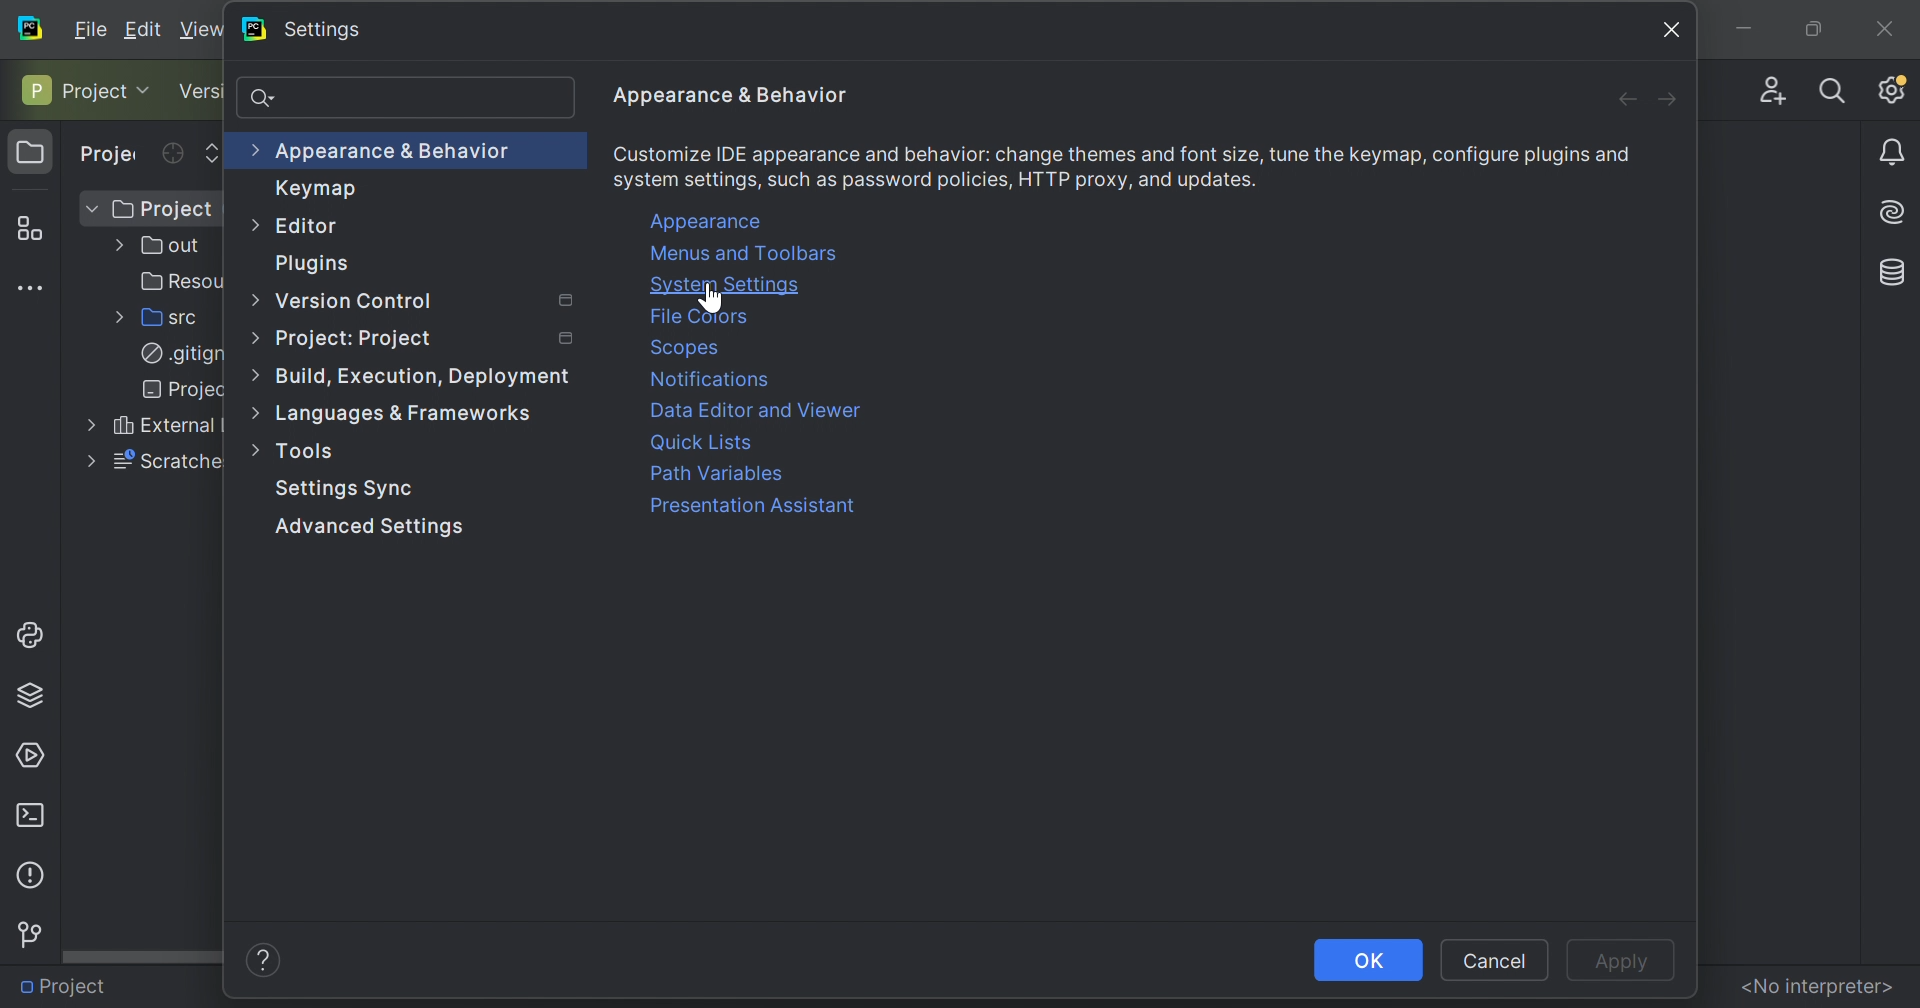 The image size is (1920, 1008). What do you see at coordinates (355, 302) in the screenshot?
I see `Version control` at bounding box center [355, 302].